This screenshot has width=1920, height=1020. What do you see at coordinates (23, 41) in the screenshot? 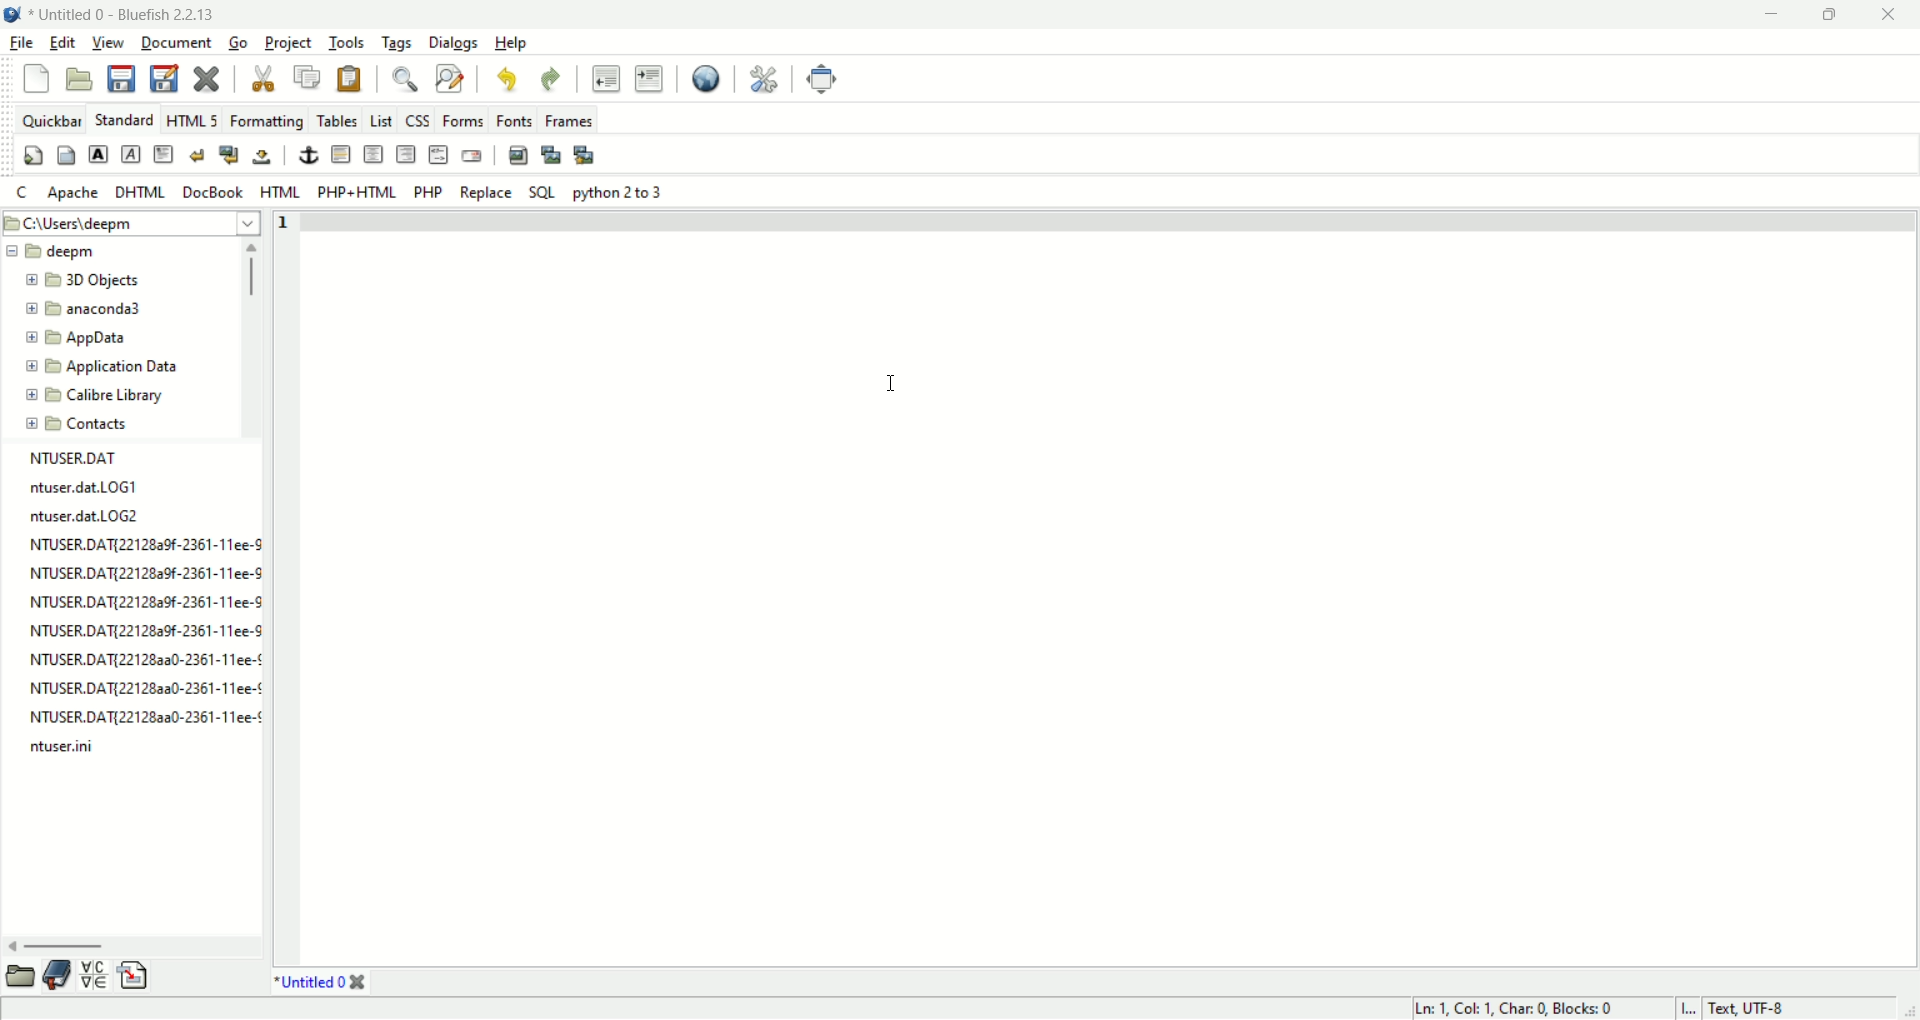
I see `file` at bounding box center [23, 41].